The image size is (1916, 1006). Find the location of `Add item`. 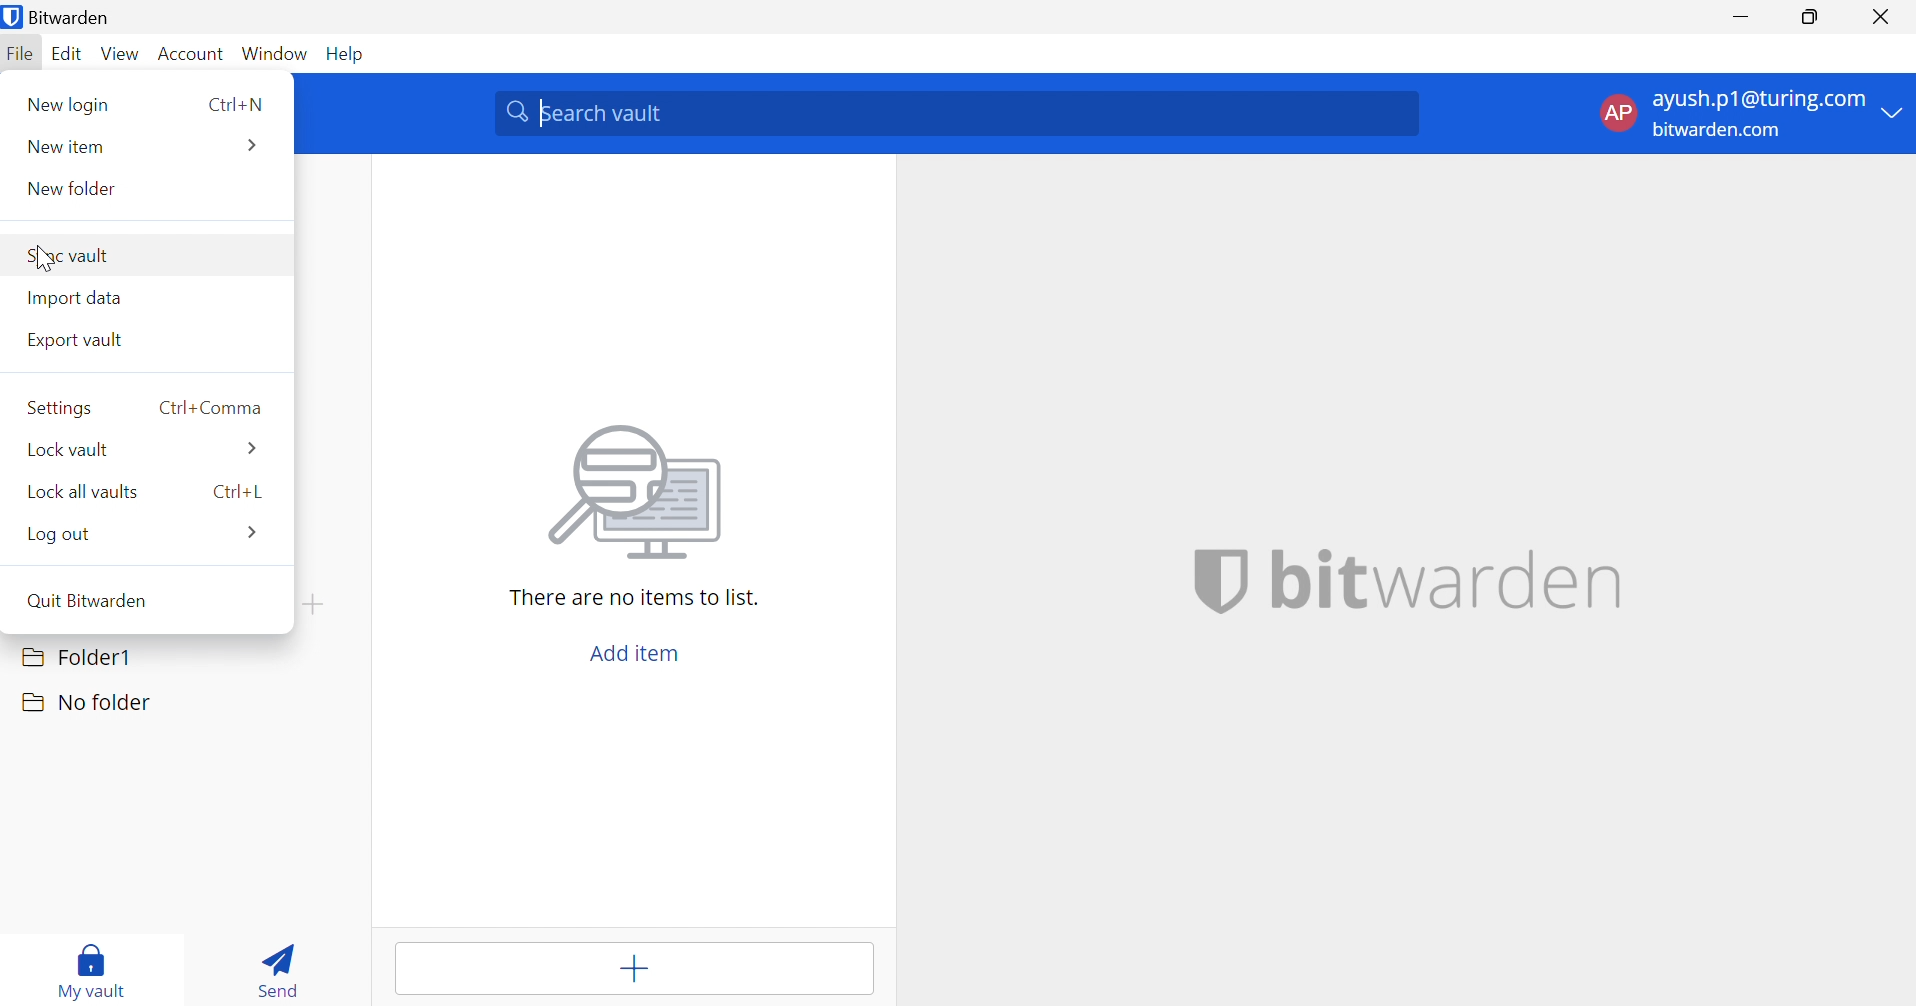

Add item is located at coordinates (631, 969).